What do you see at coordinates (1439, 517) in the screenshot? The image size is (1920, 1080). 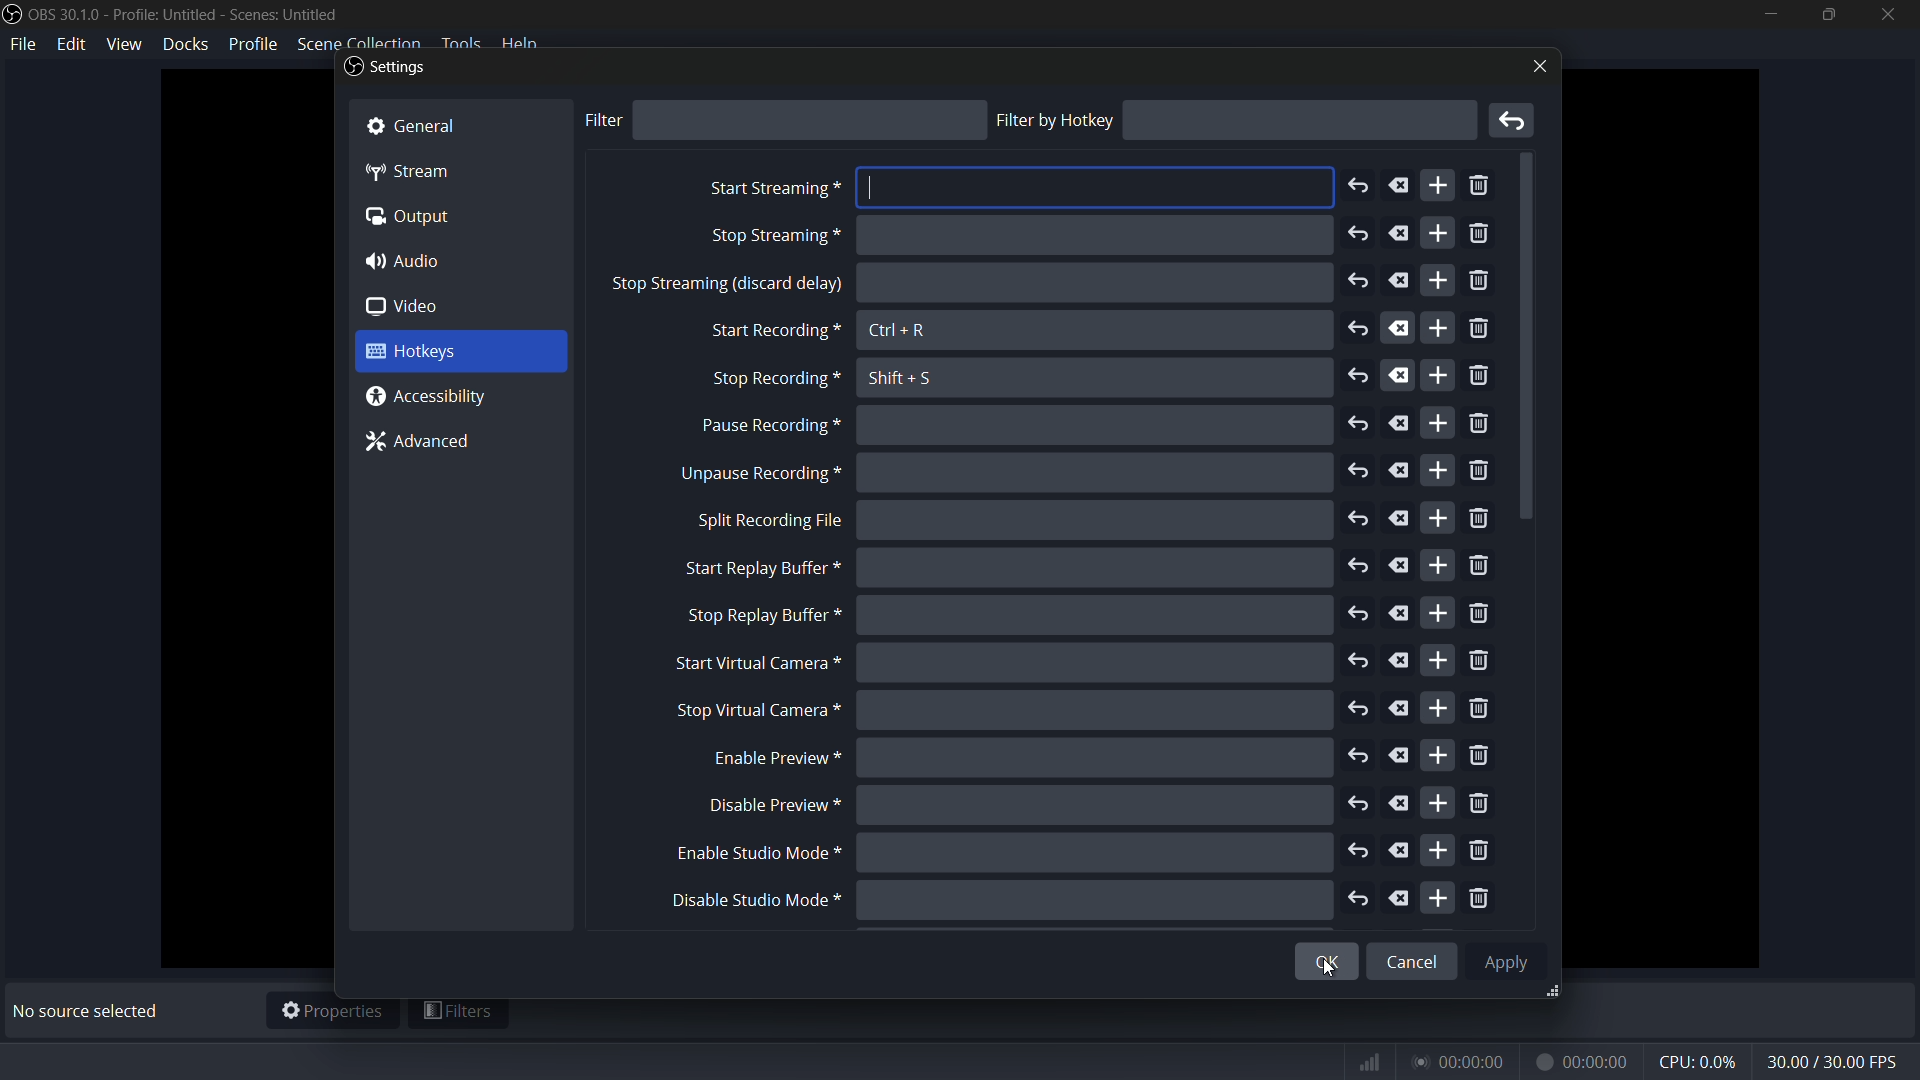 I see `add more` at bounding box center [1439, 517].